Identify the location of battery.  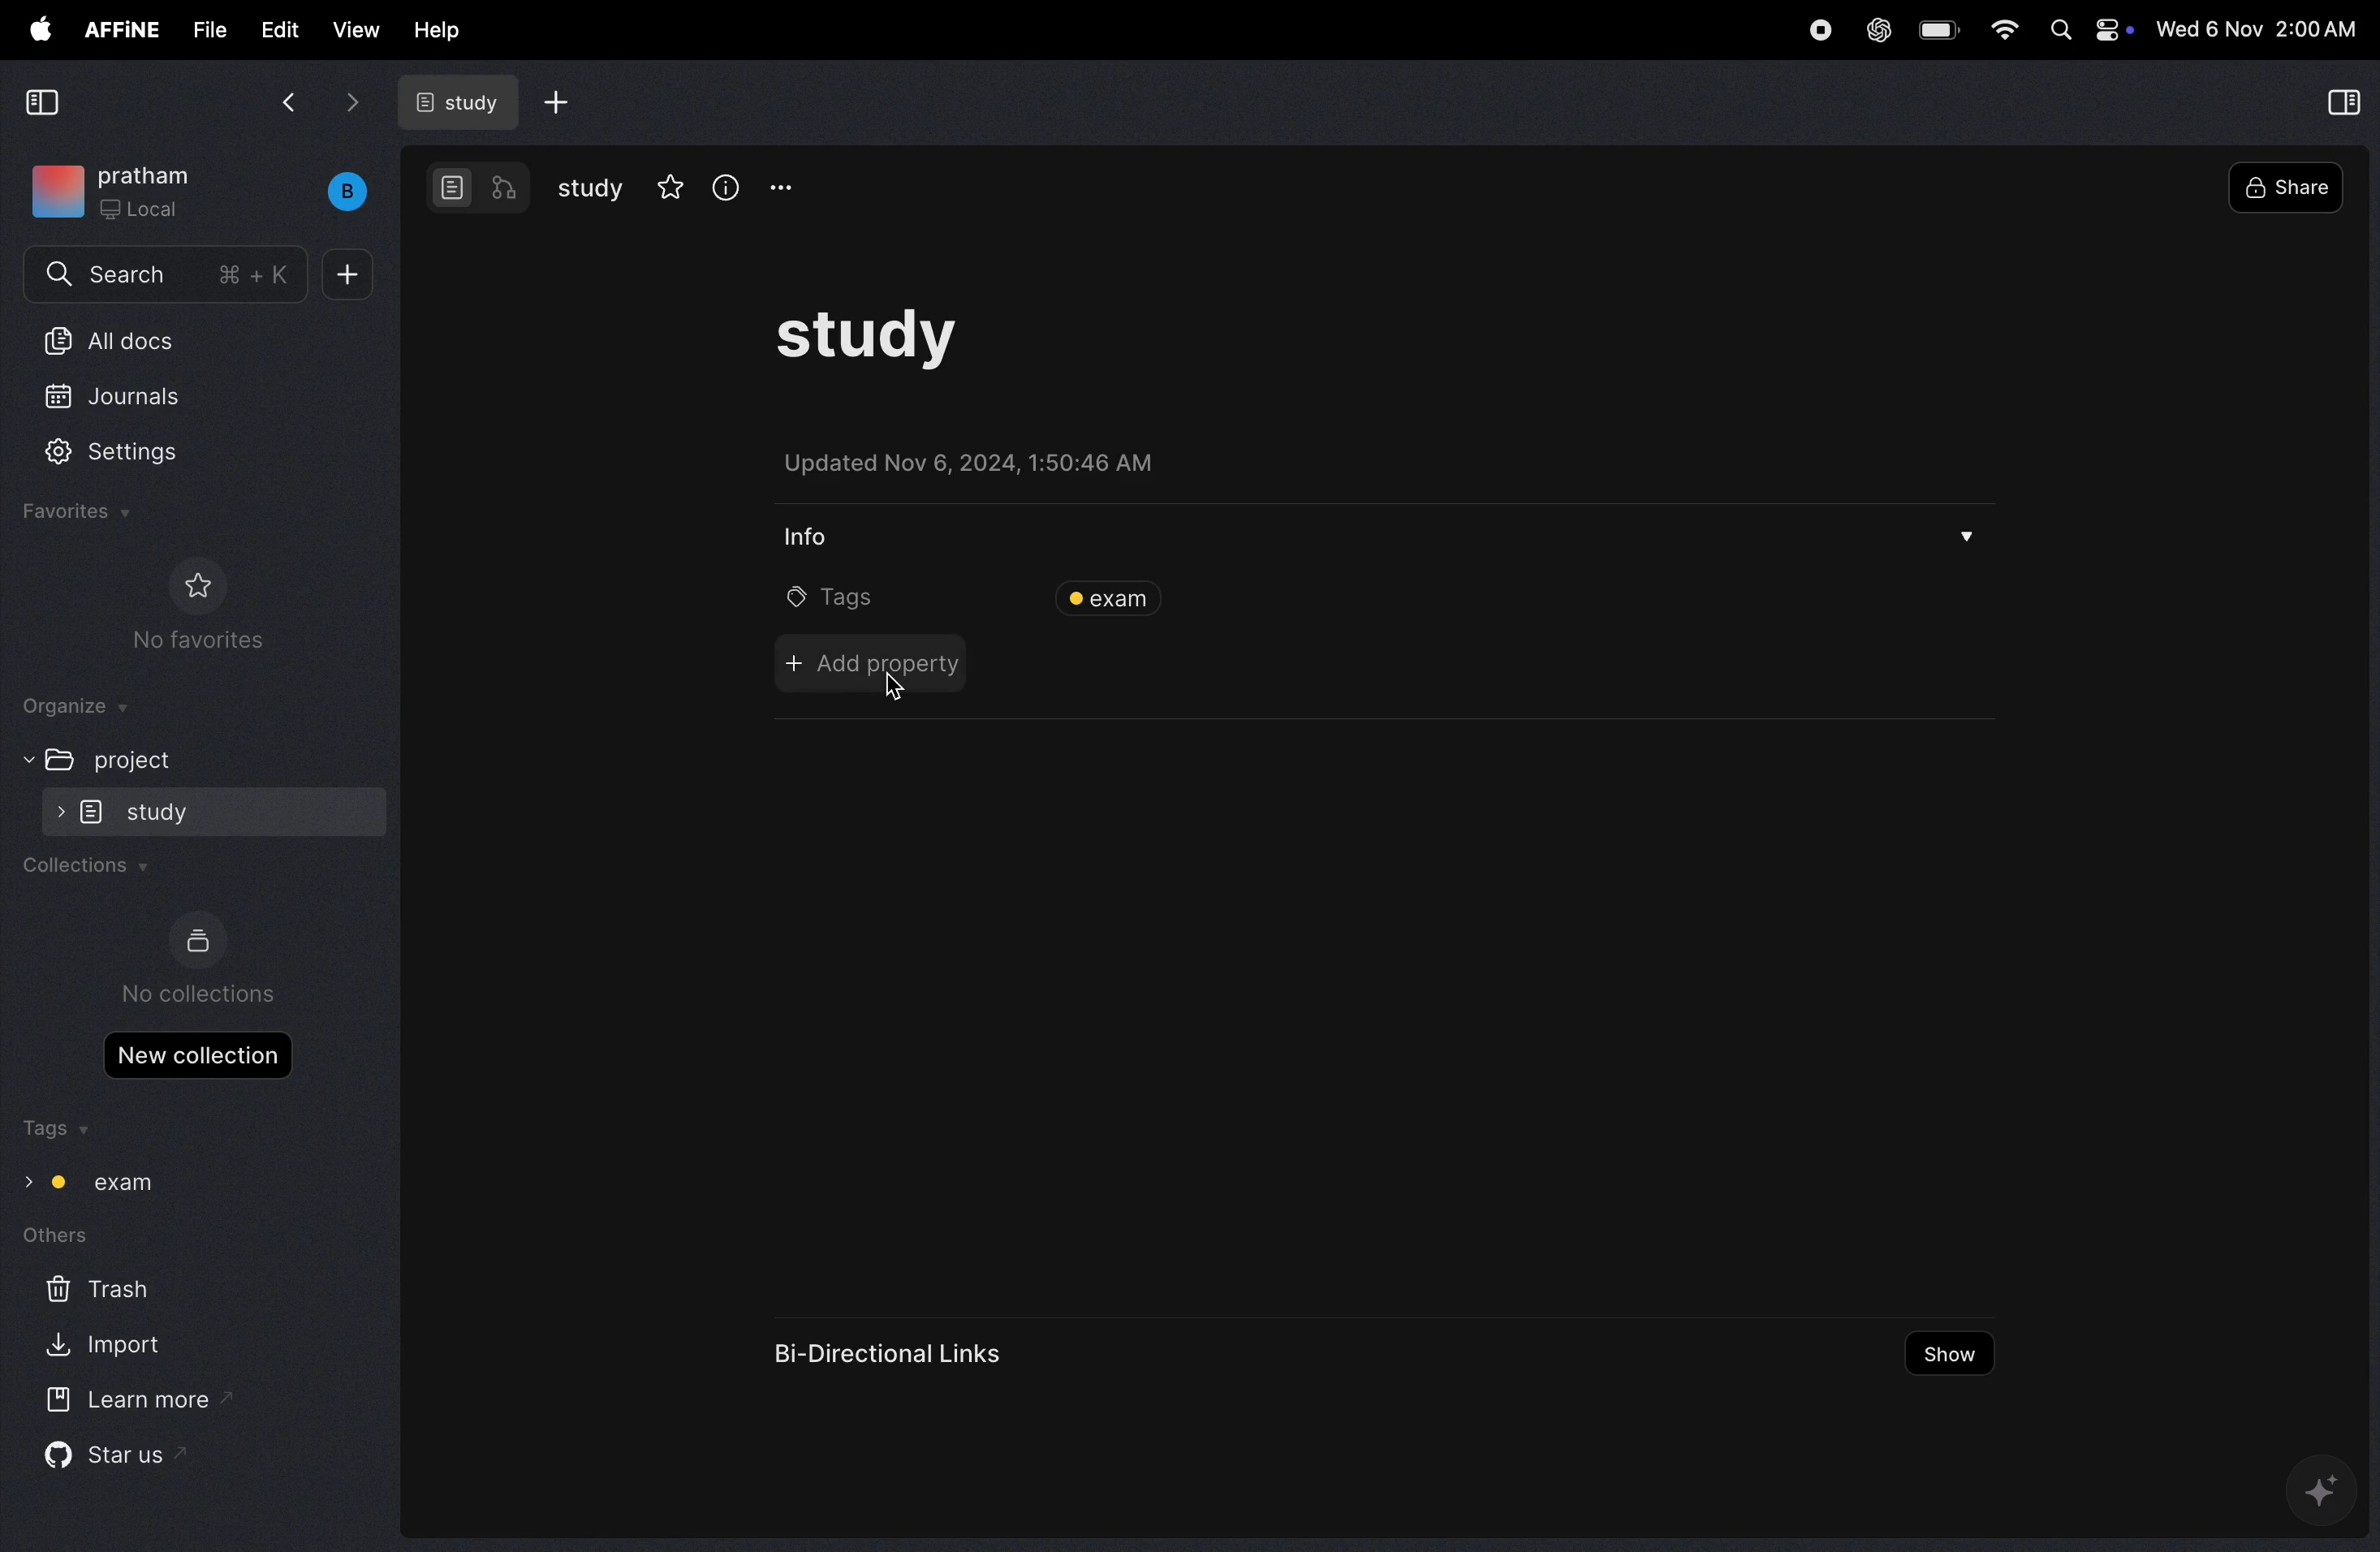
(1939, 32).